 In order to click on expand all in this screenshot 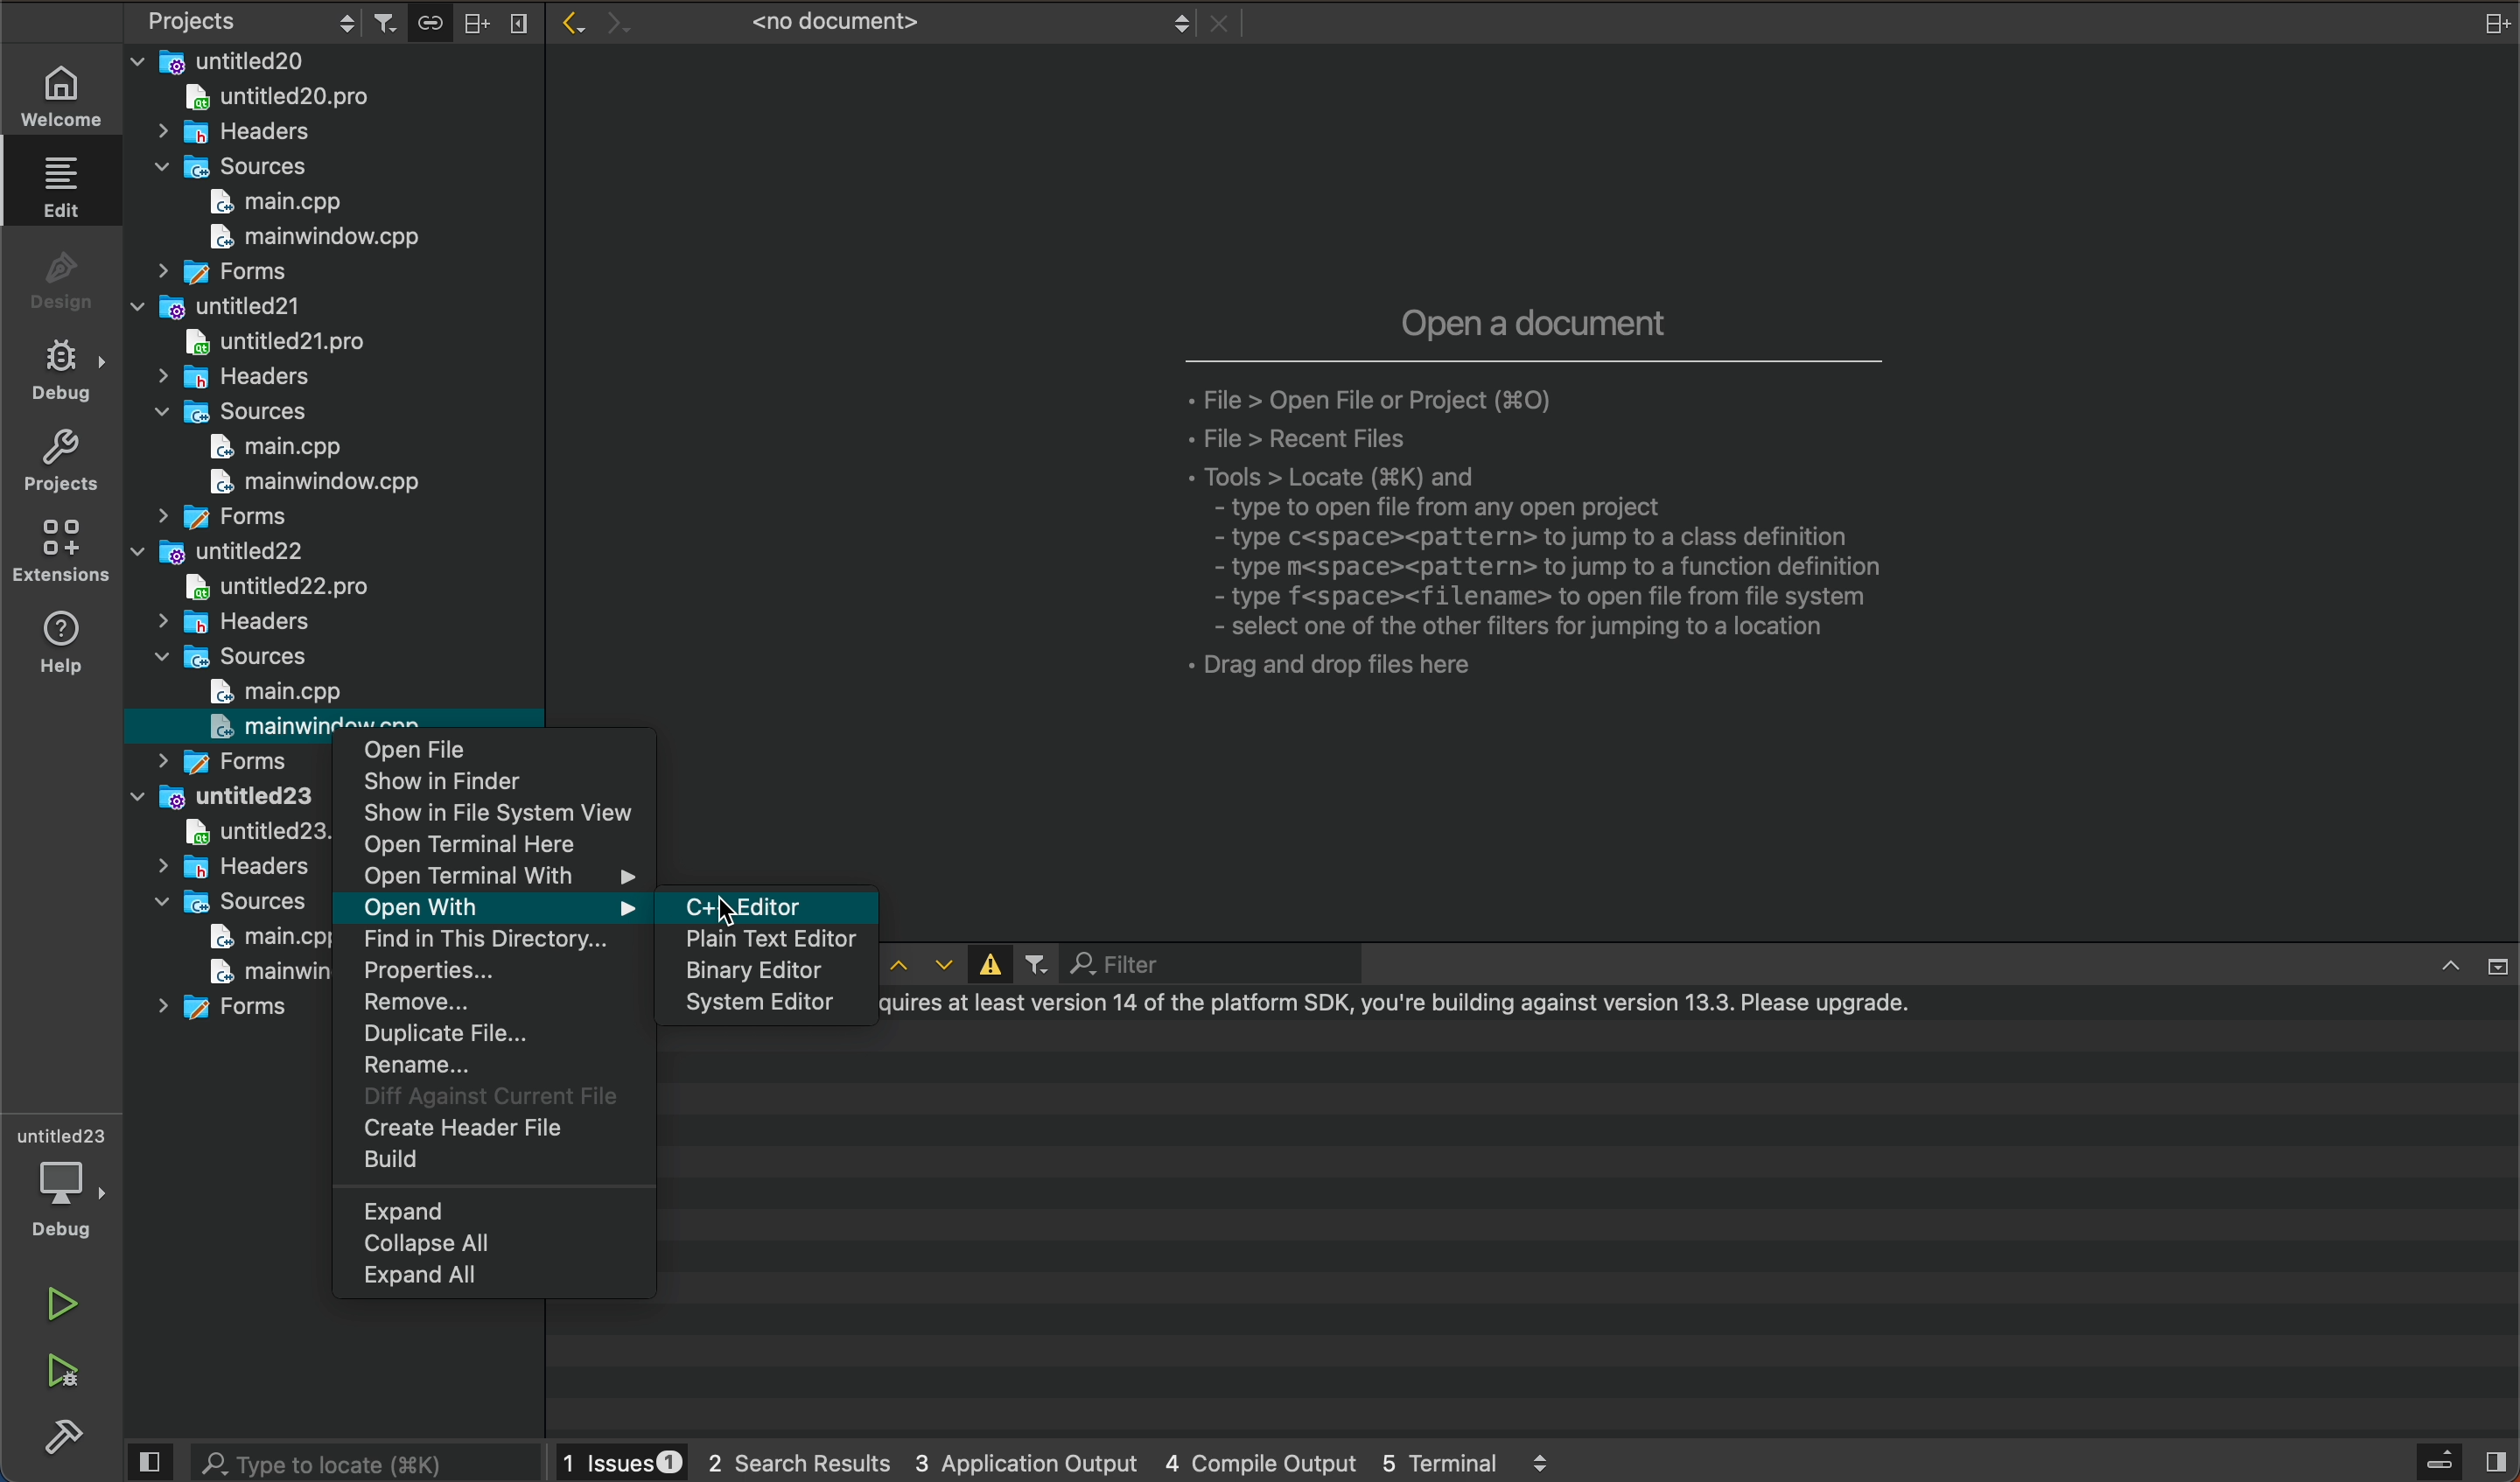, I will do `click(494, 1280)`.